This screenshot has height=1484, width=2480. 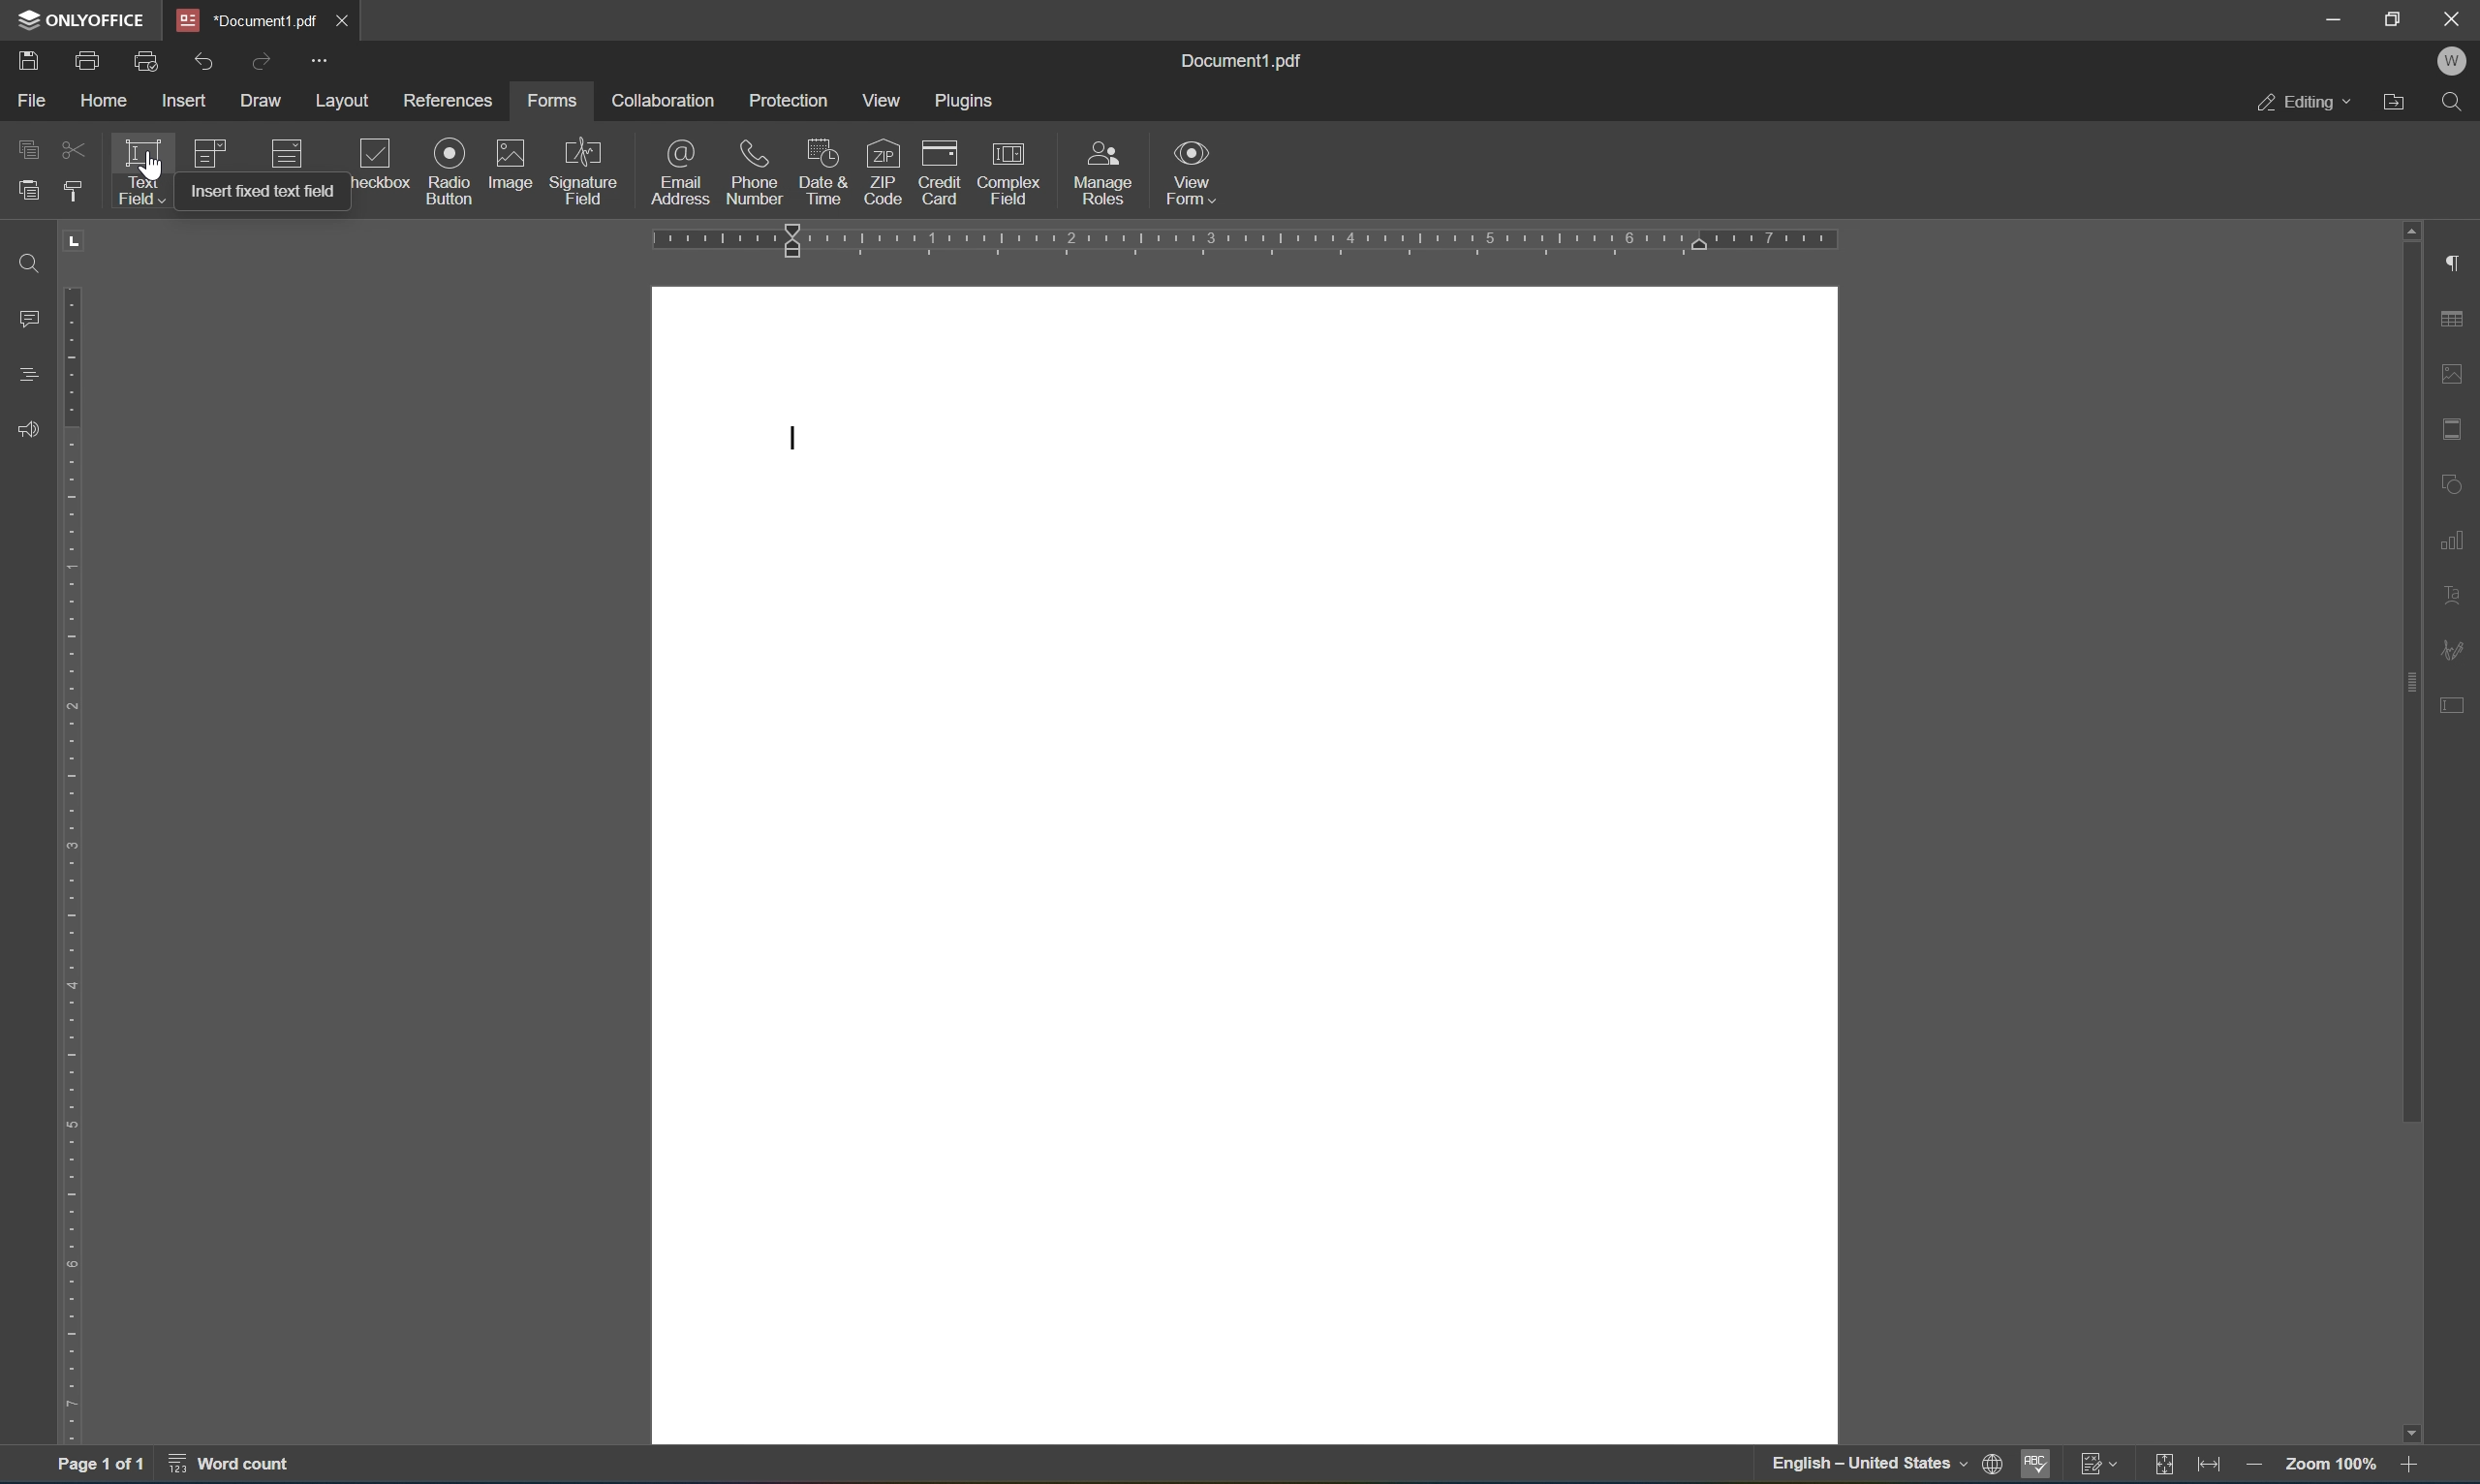 I want to click on close, so click(x=340, y=20).